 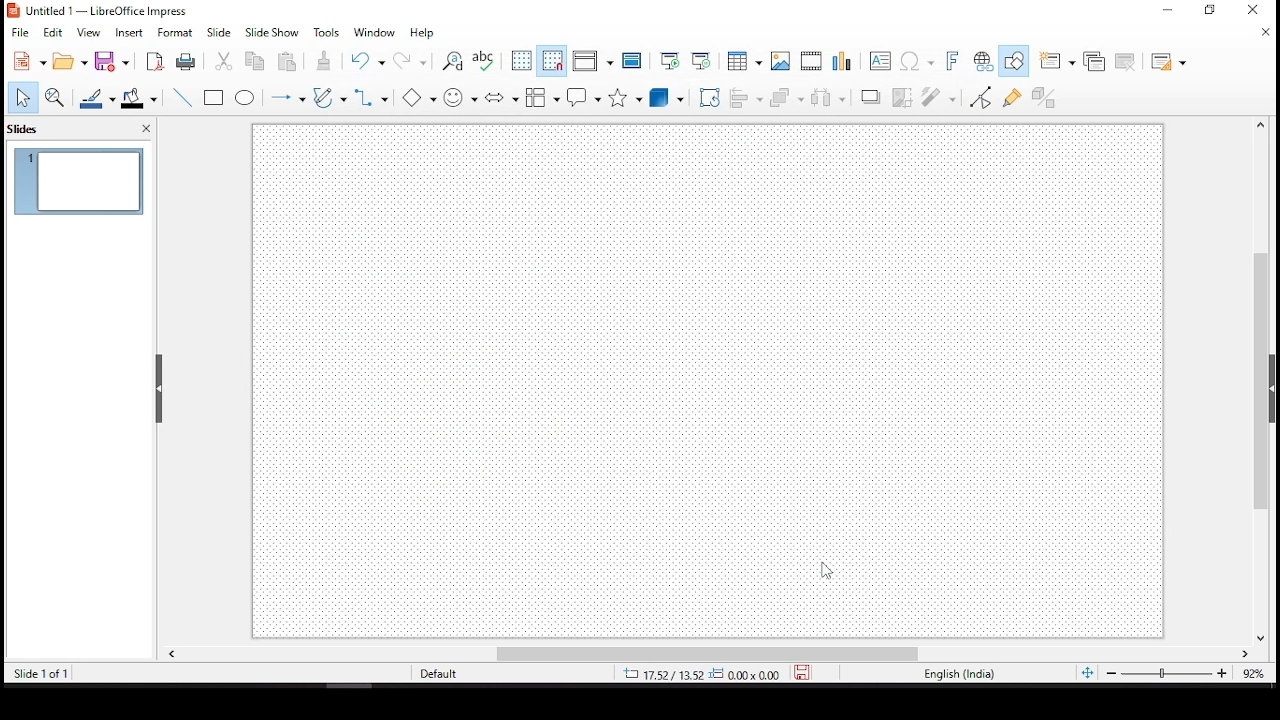 What do you see at coordinates (415, 99) in the screenshot?
I see `basic shapes` at bounding box center [415, 99].